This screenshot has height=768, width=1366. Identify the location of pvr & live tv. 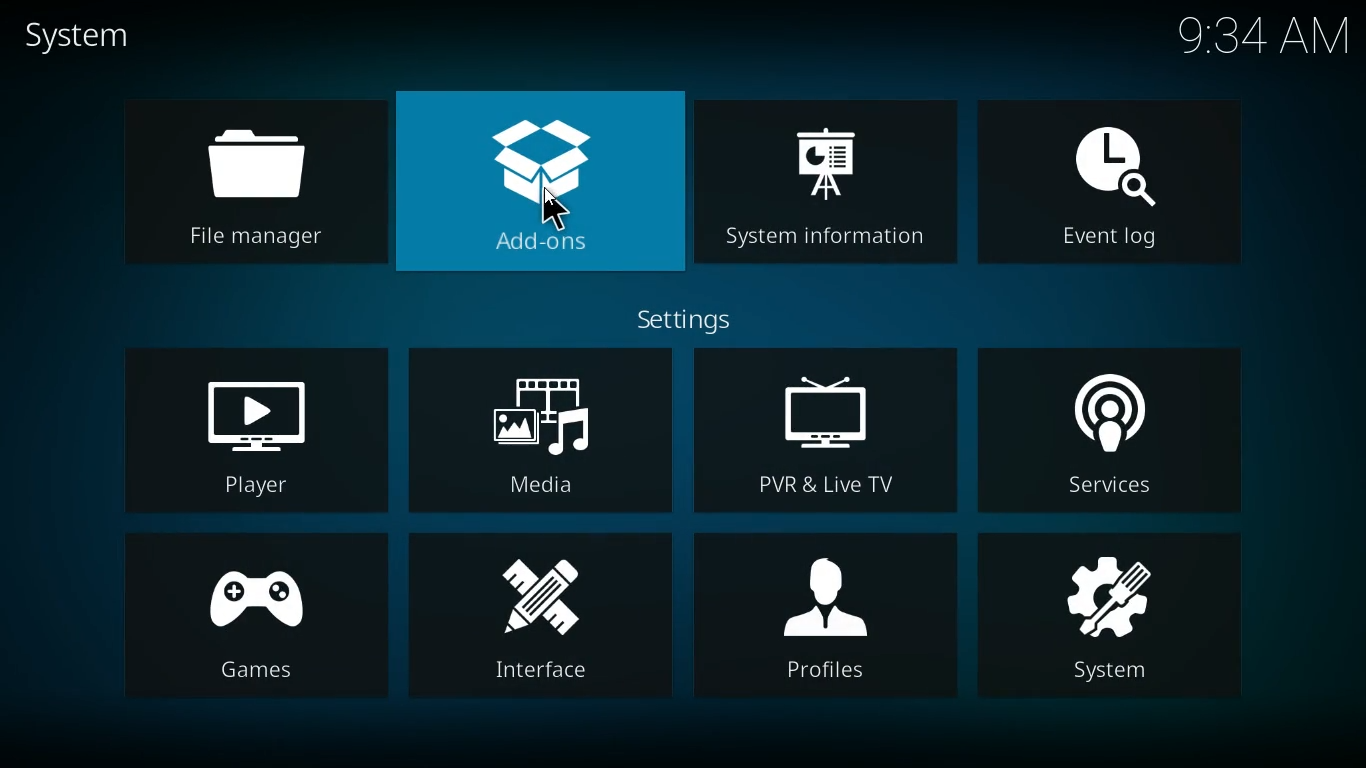
(825, 431).